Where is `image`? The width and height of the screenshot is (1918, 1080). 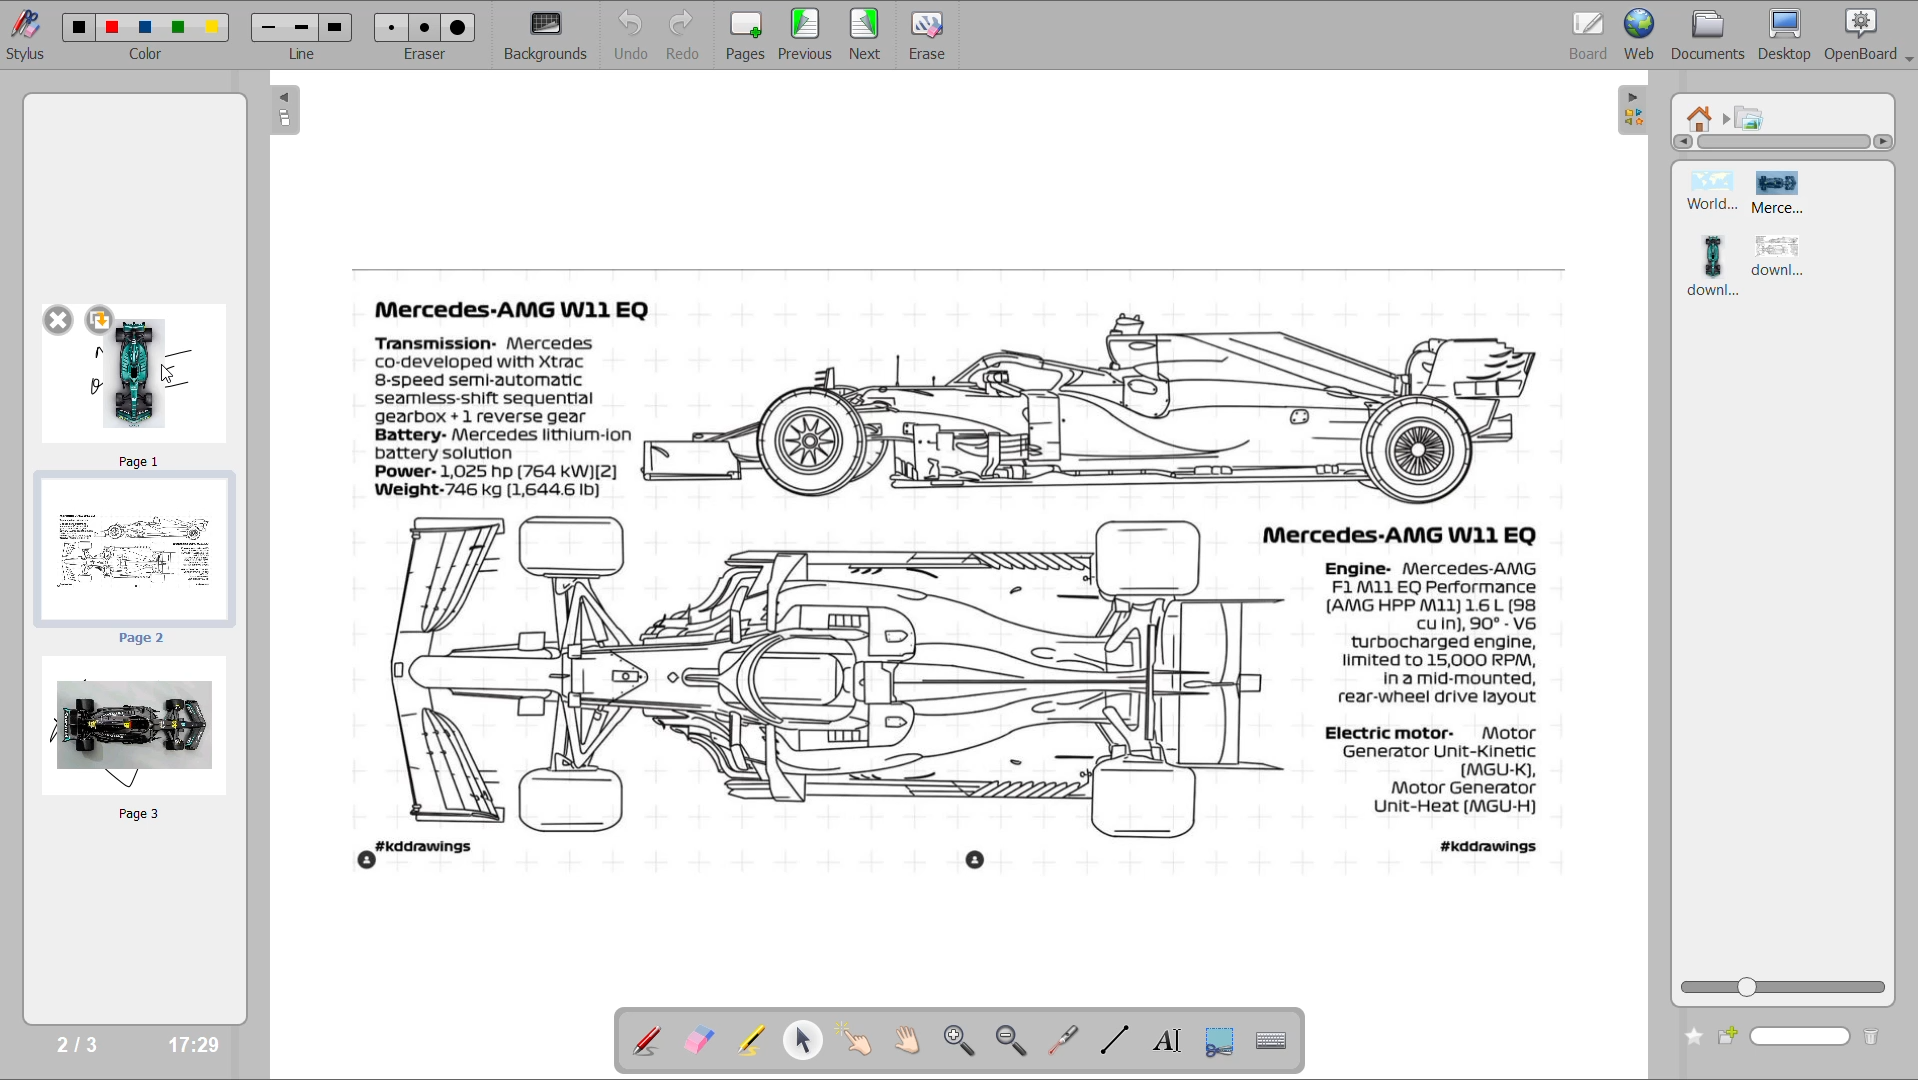 image is located at coordinates (1749, 120).